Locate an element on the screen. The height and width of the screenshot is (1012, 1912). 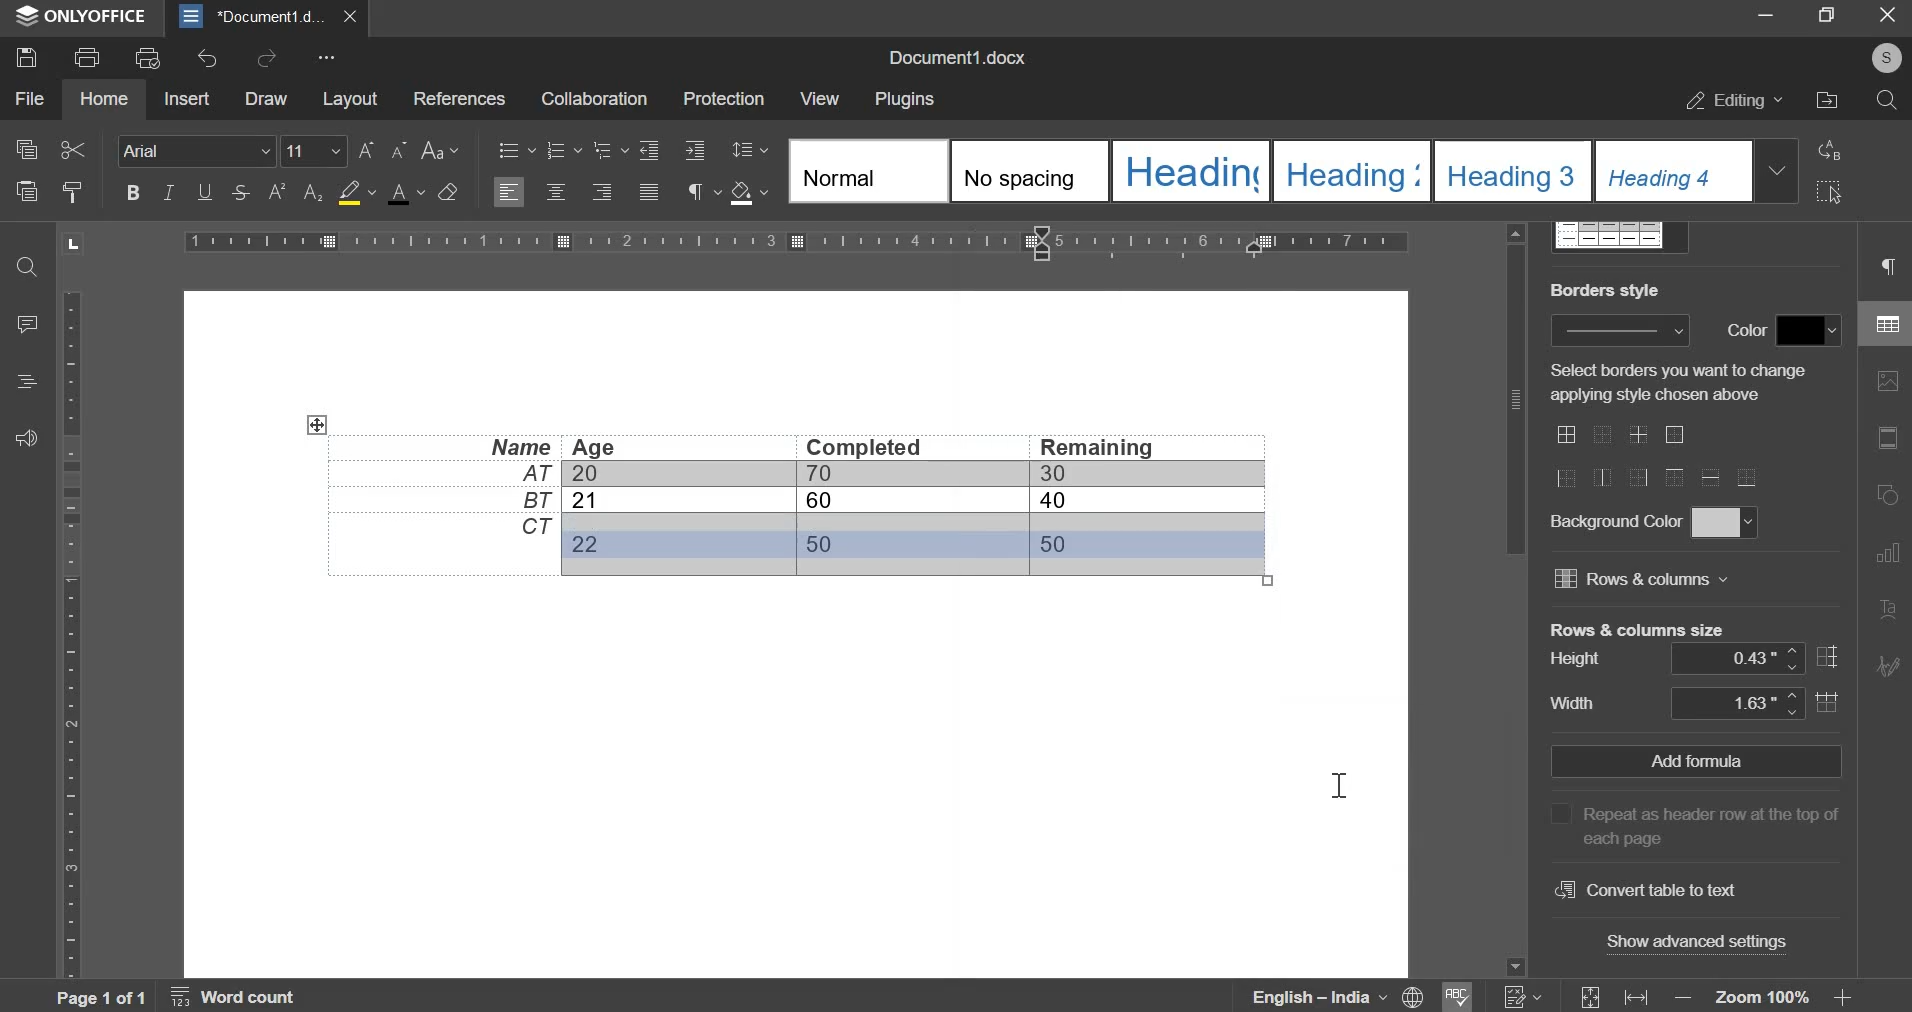
layout is located at coordinates (348, 98).